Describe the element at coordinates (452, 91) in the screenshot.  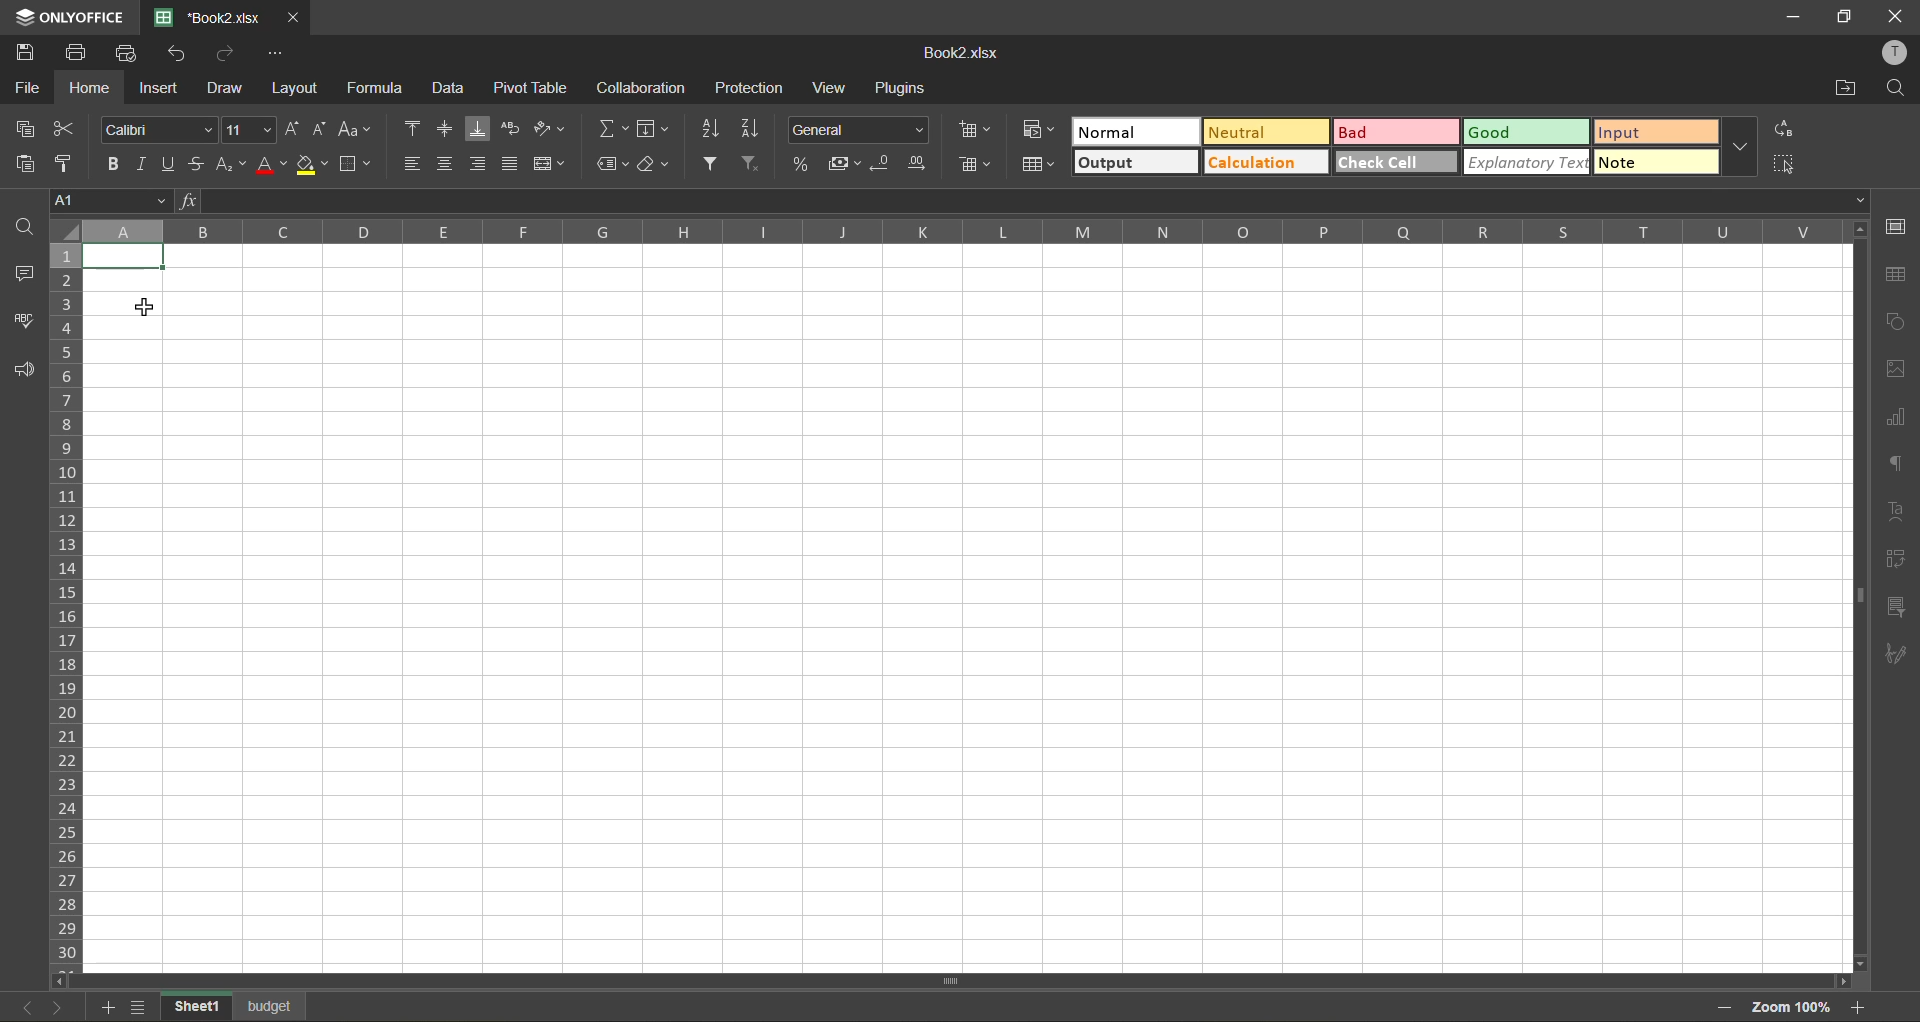
I see `data` at that location.